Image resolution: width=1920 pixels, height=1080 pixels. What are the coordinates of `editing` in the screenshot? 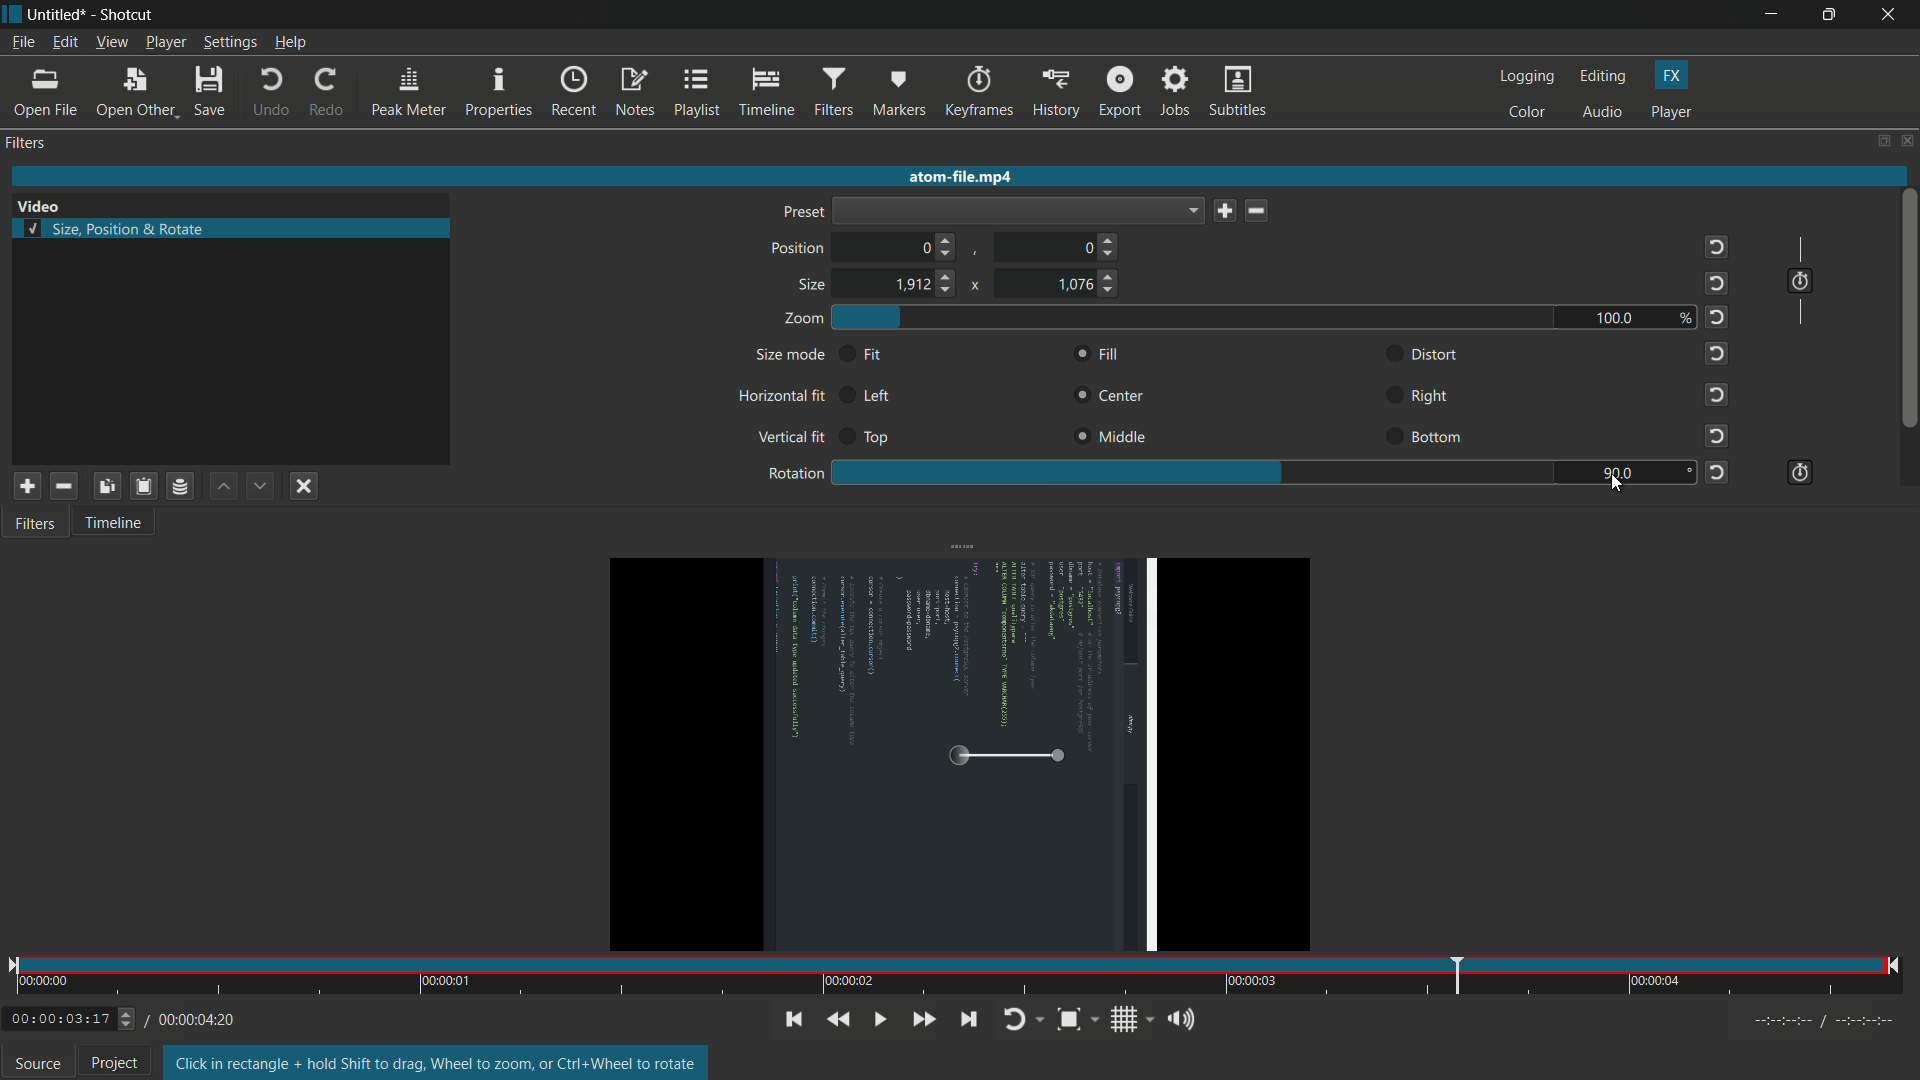 It's located at (1605, 77).